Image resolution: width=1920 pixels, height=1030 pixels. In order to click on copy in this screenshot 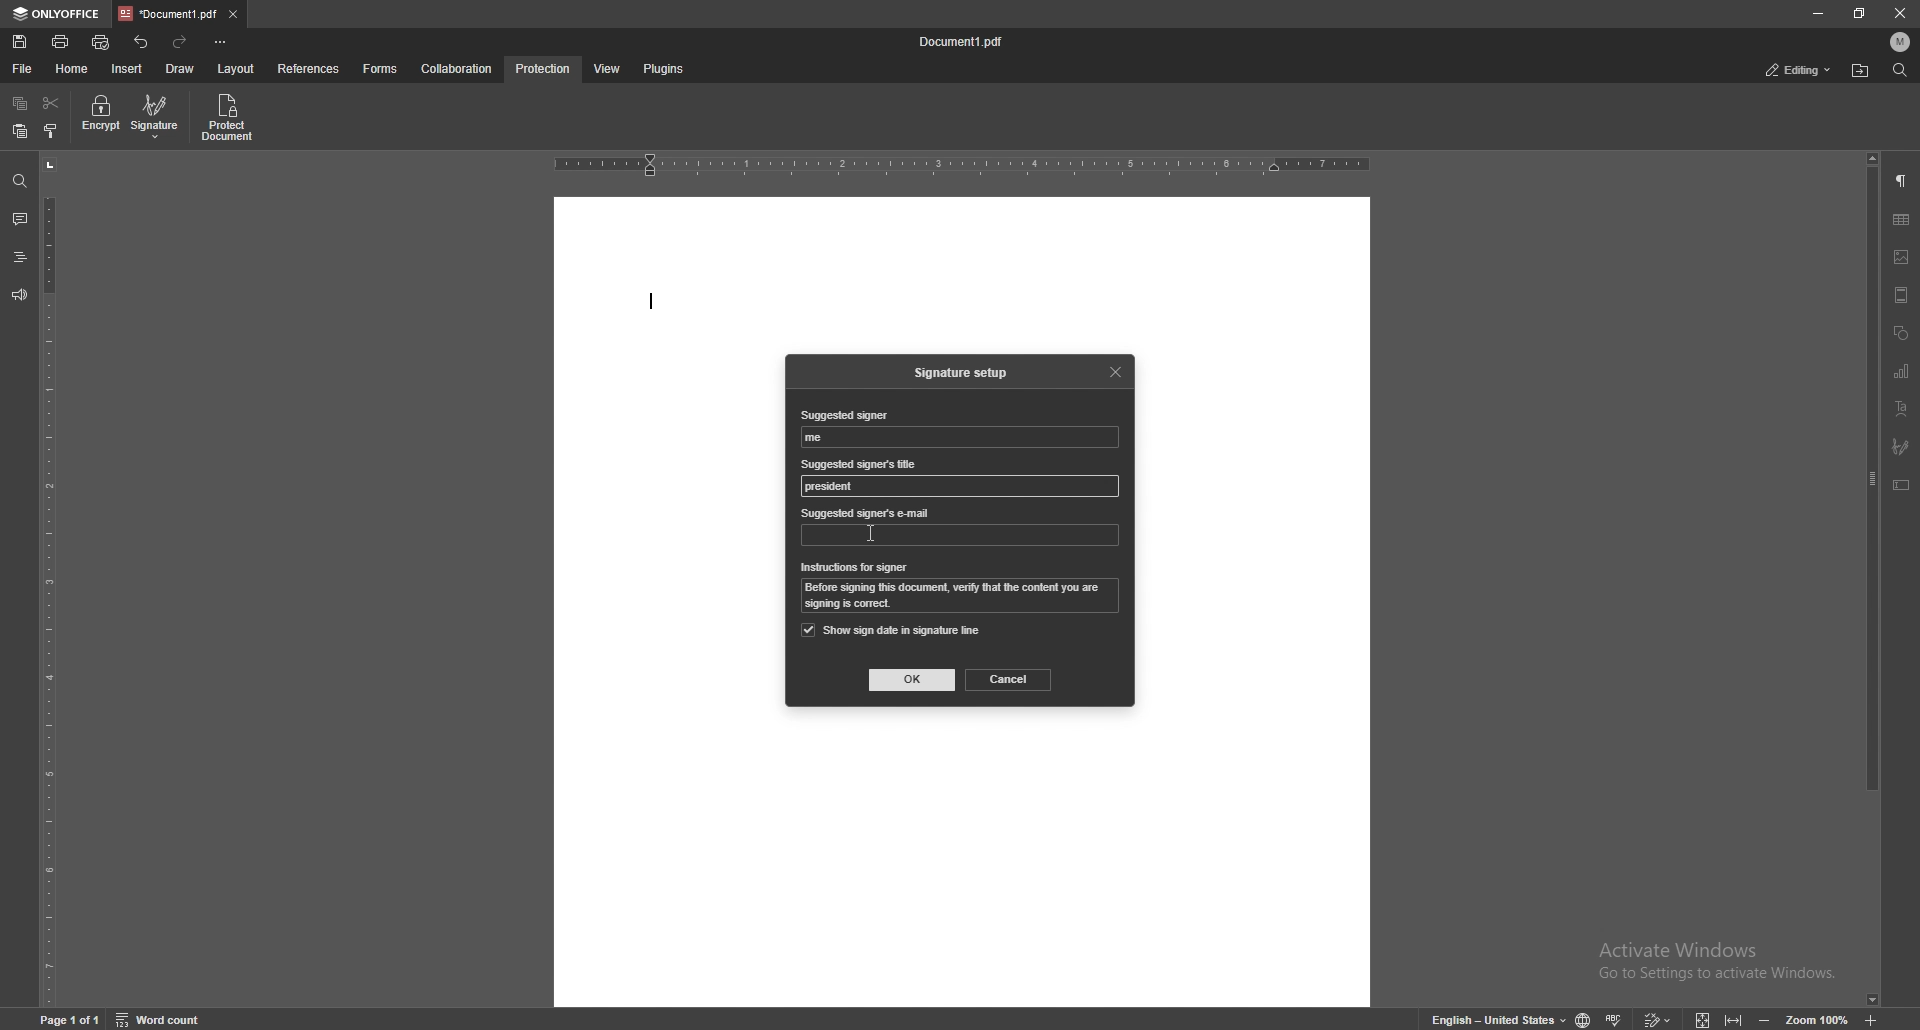, I will do `click(20, 104)`.